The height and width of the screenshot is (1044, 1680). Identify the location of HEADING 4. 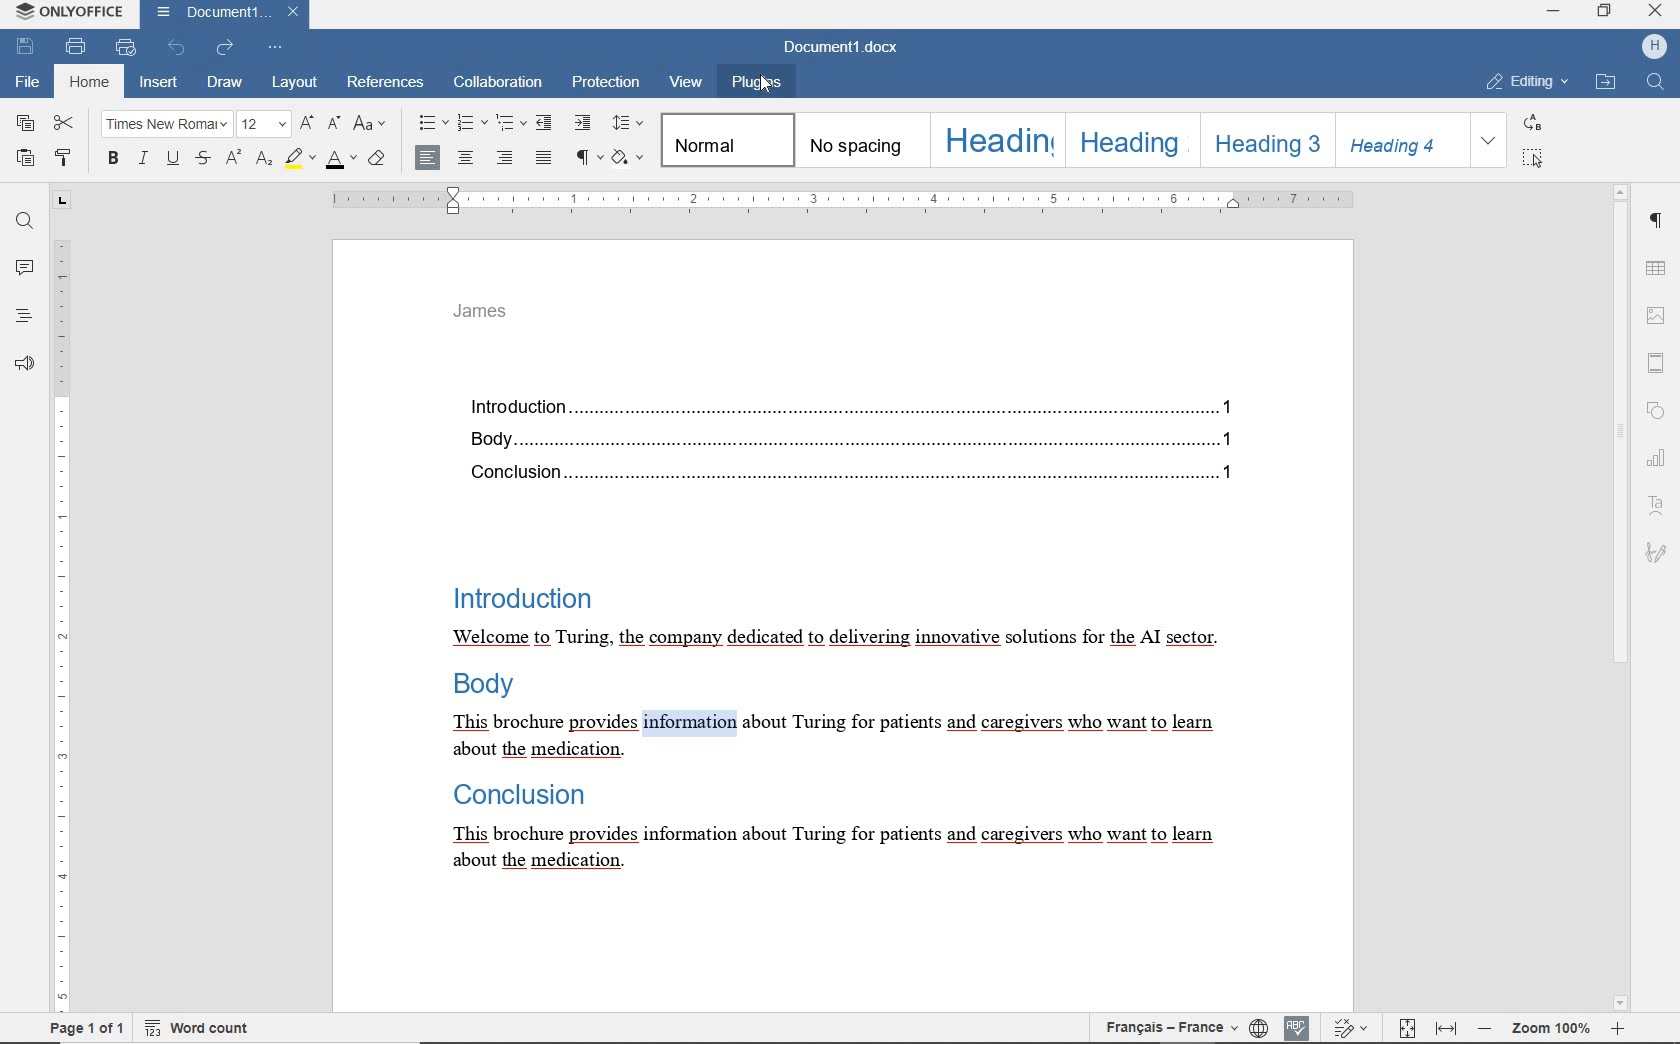
(1400, 140).